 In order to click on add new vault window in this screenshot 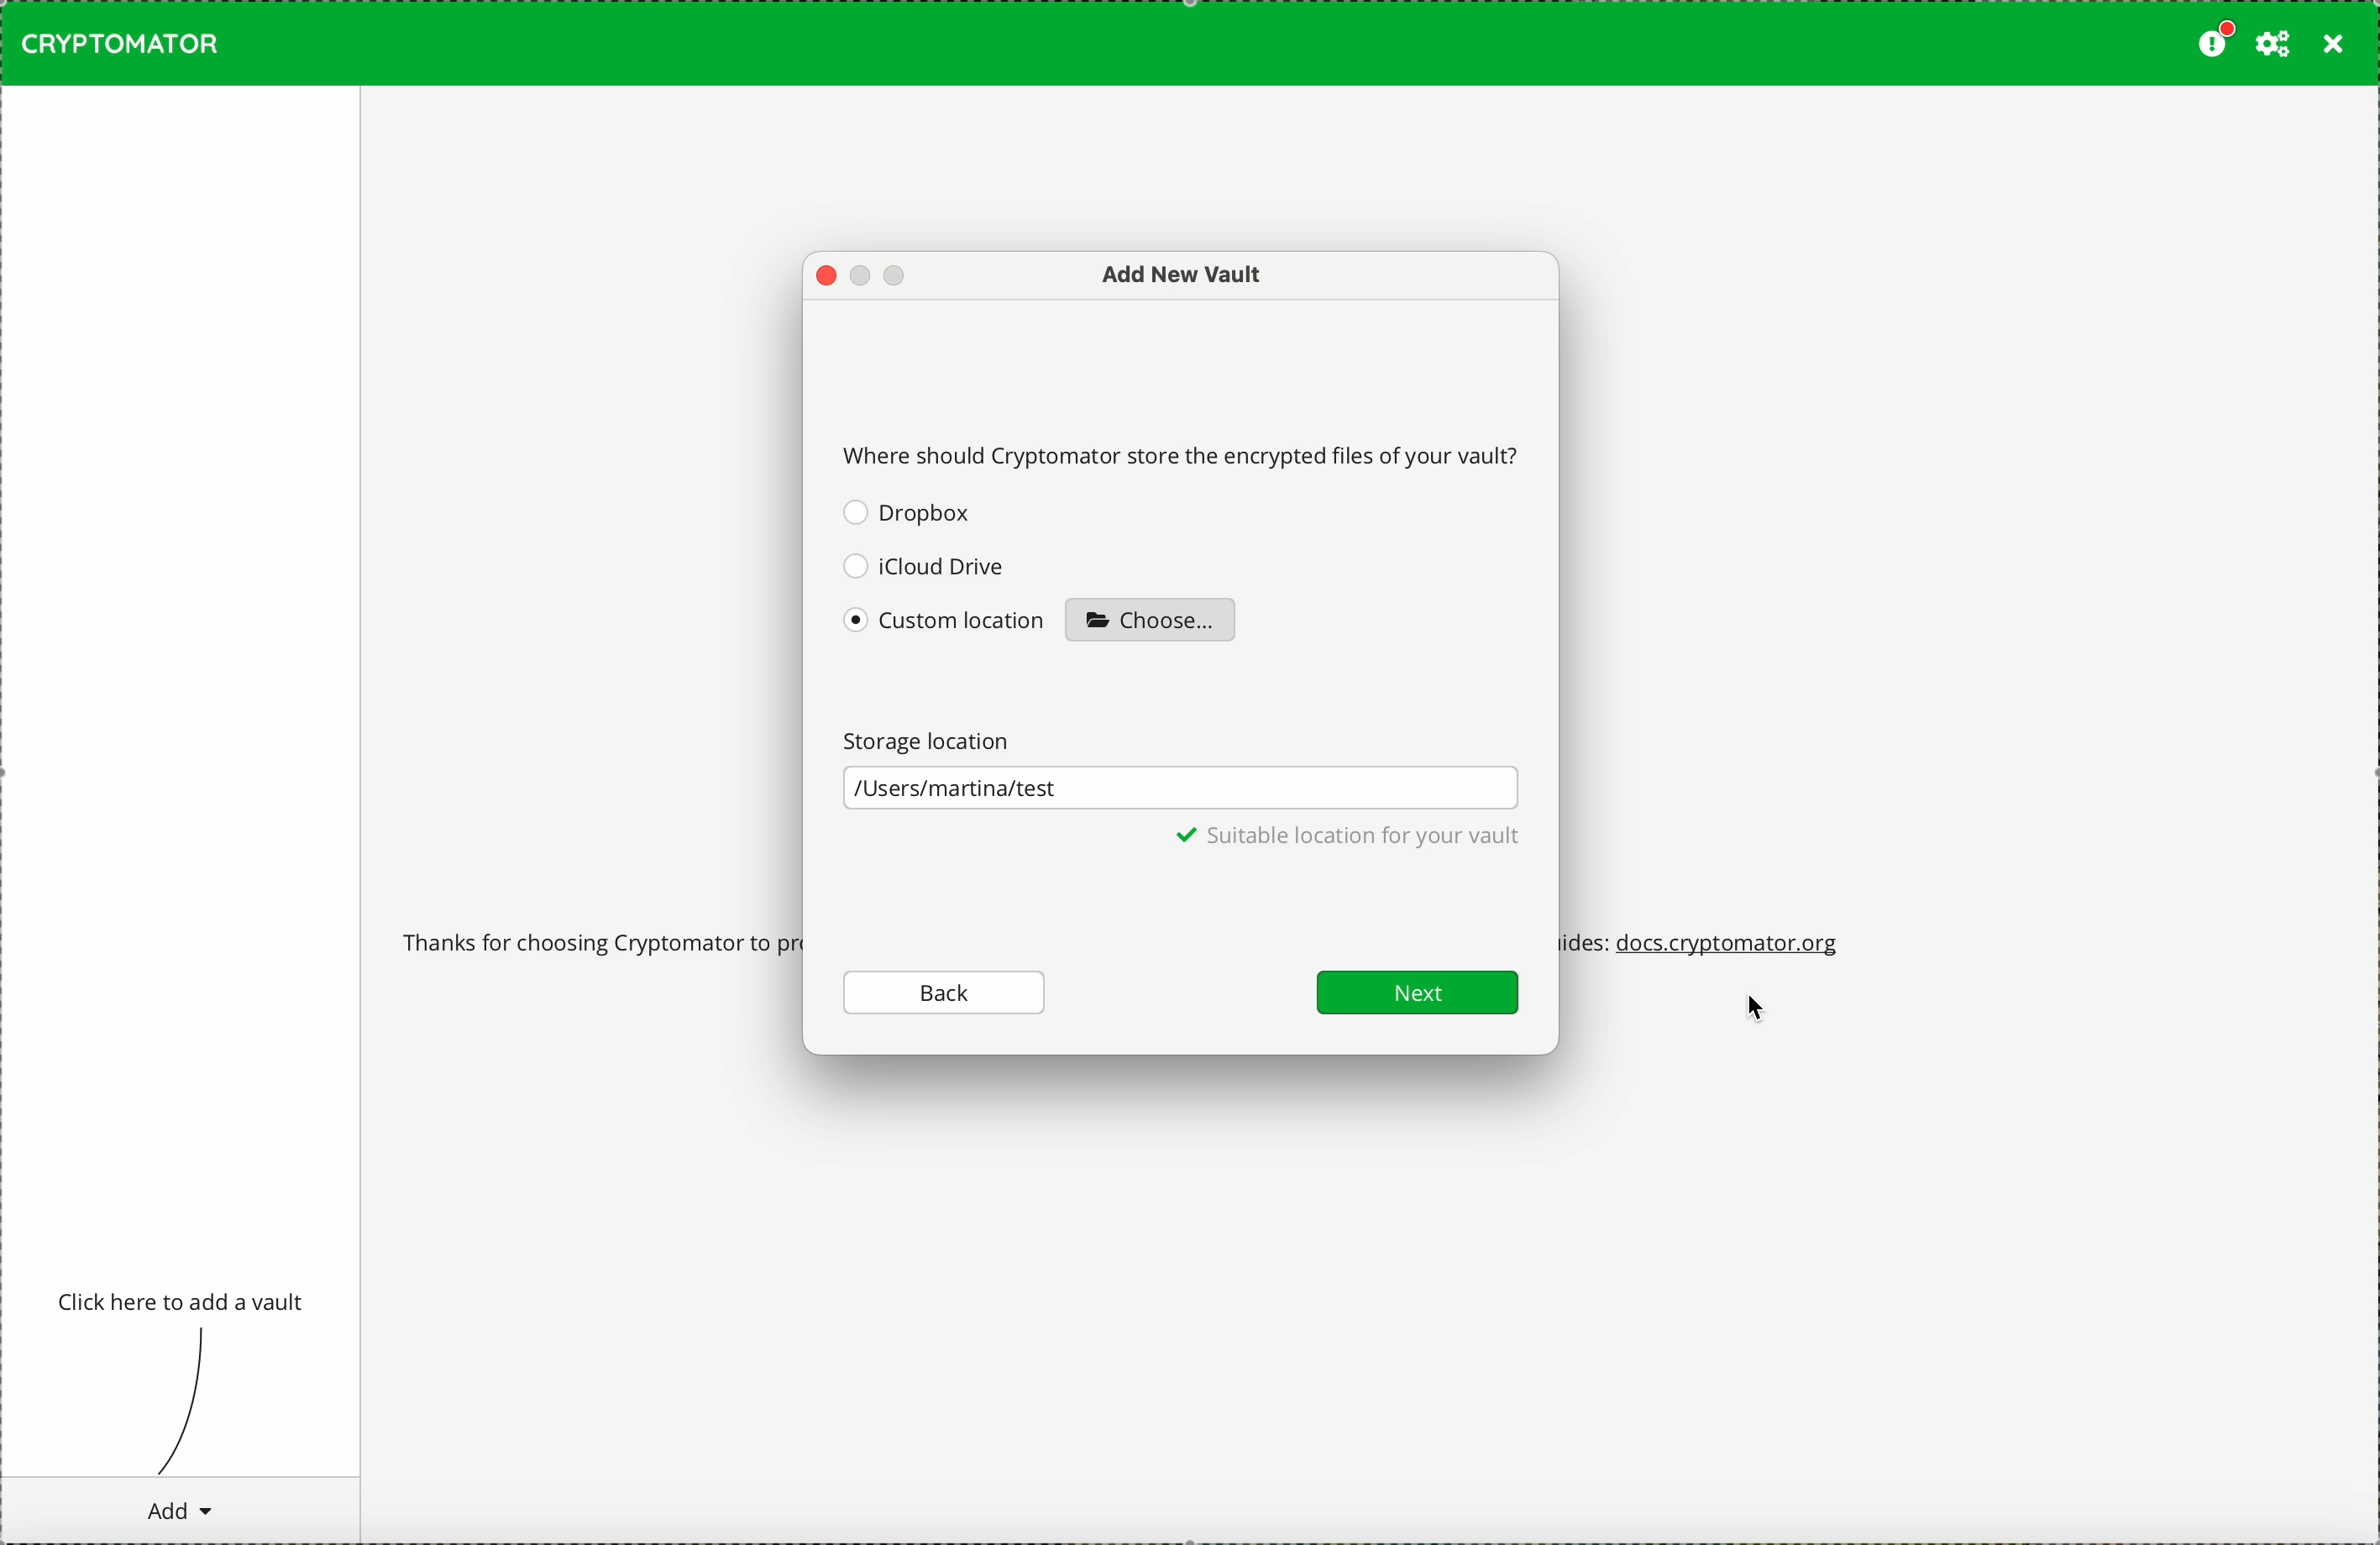, I will do `click(1169, 276)`.